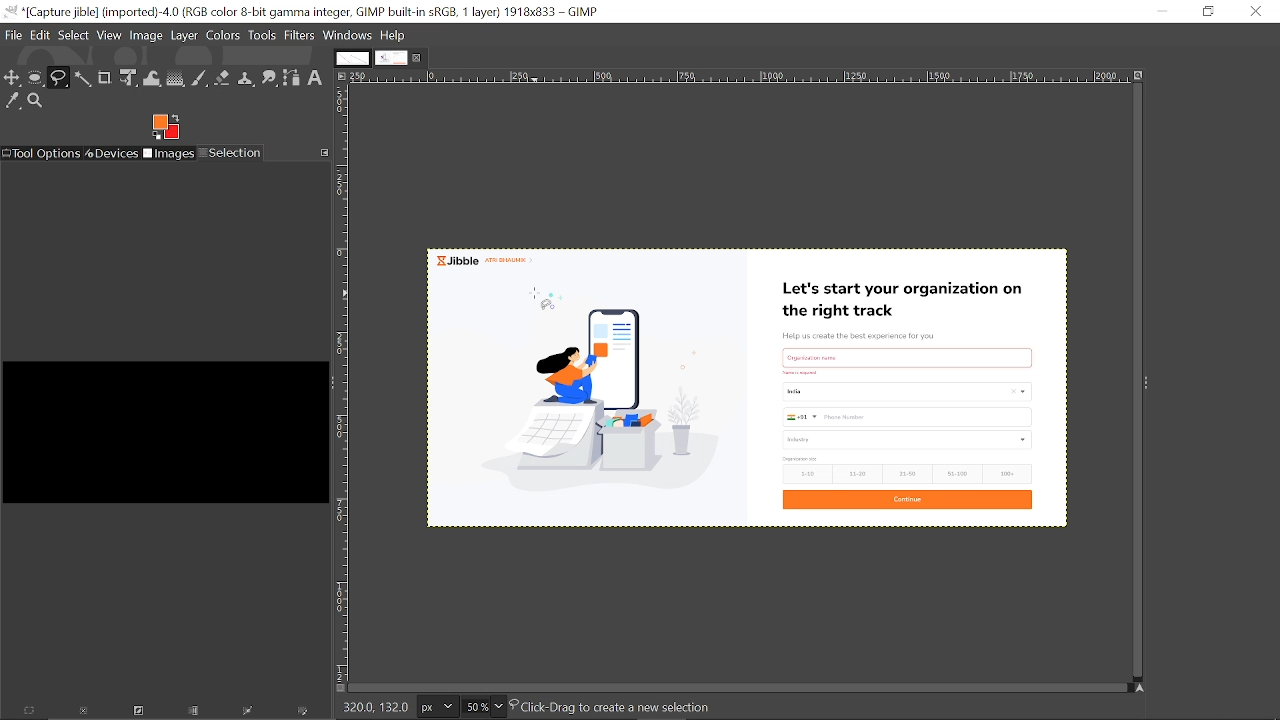 Image resolution: width=1280 pixels, height=720 pixels. What do you see at coordinates (298, 36) in the screenshot?
I see `Filters` at bounding box center [298, 36].